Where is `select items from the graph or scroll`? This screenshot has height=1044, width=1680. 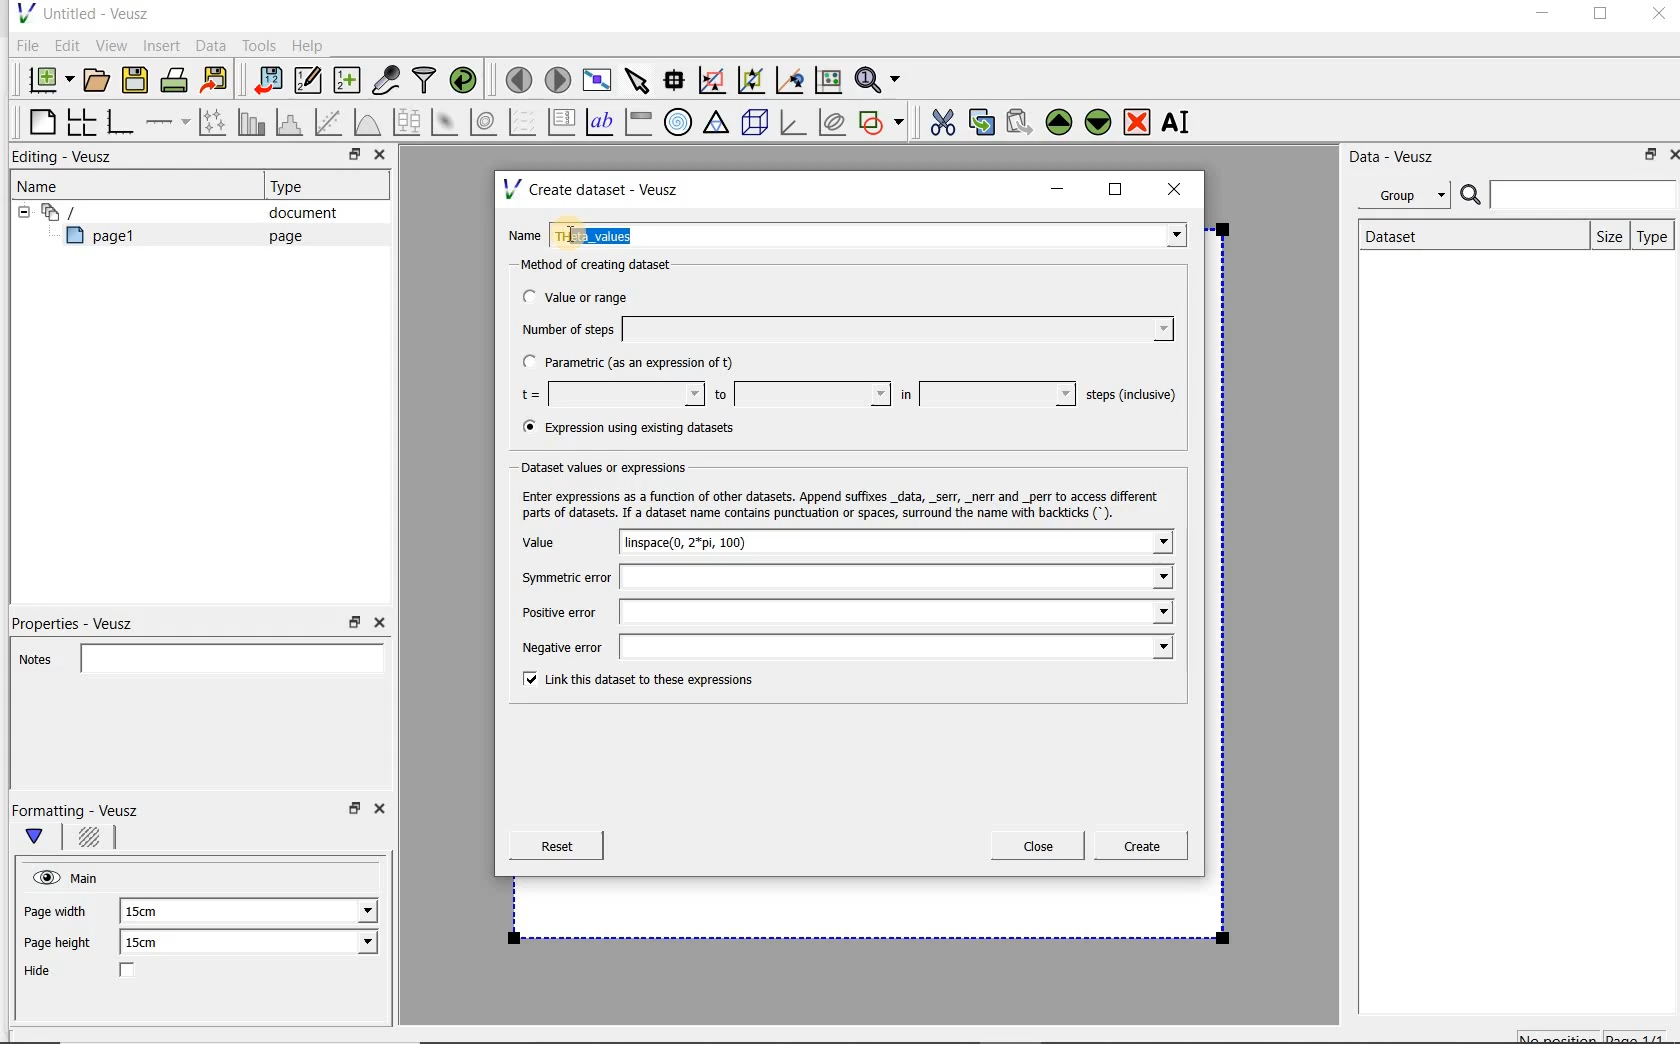
select items from the graph or scroll is located at coordinates (636, 78).